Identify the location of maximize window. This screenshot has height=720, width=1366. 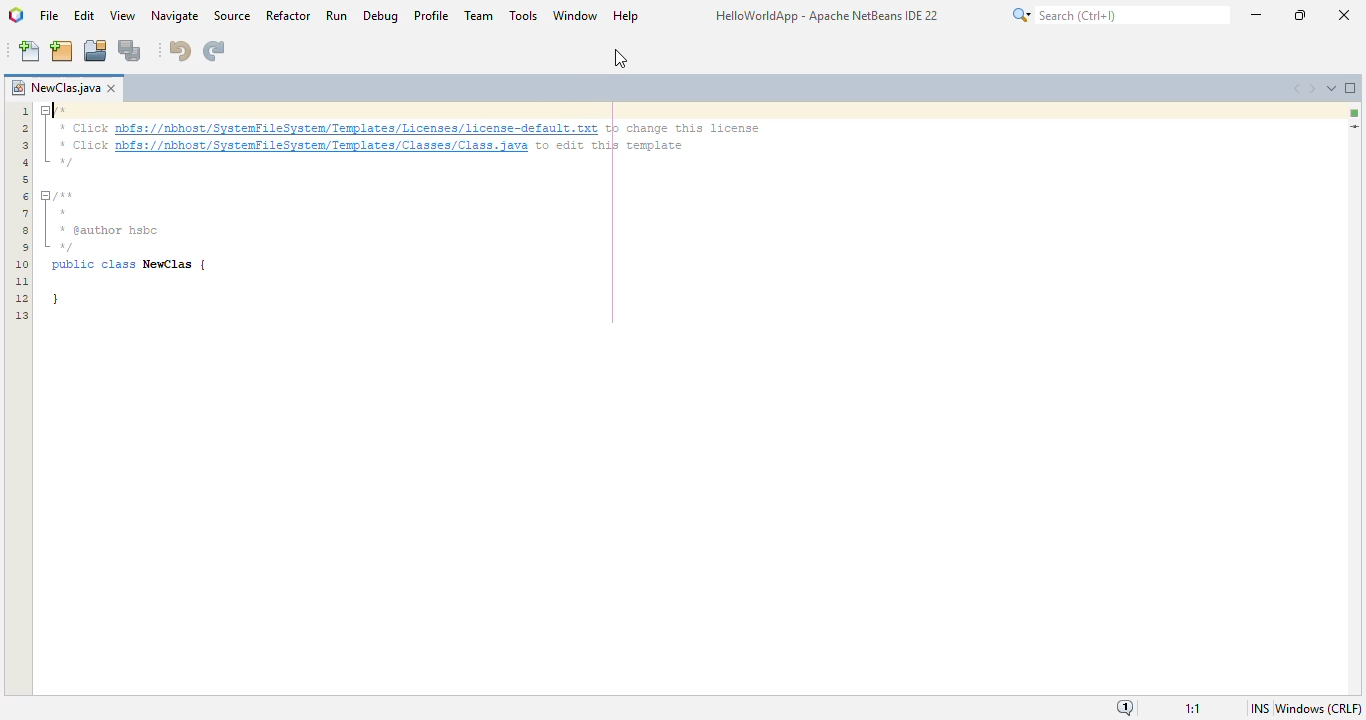
(1351, 88).